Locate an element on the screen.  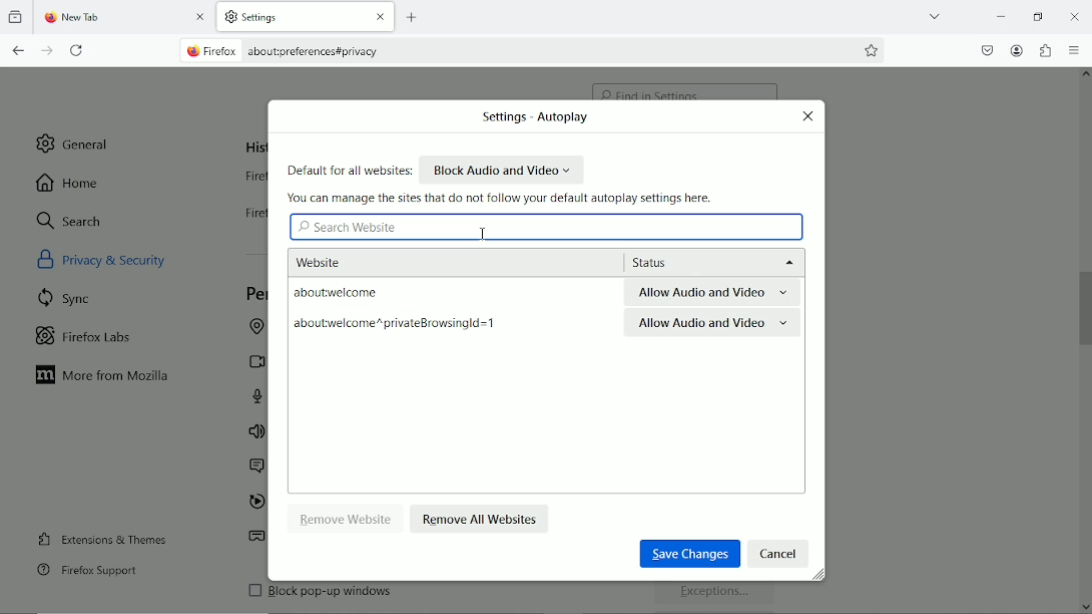
Allow Audio and Video is located at coordinates (712, 325).